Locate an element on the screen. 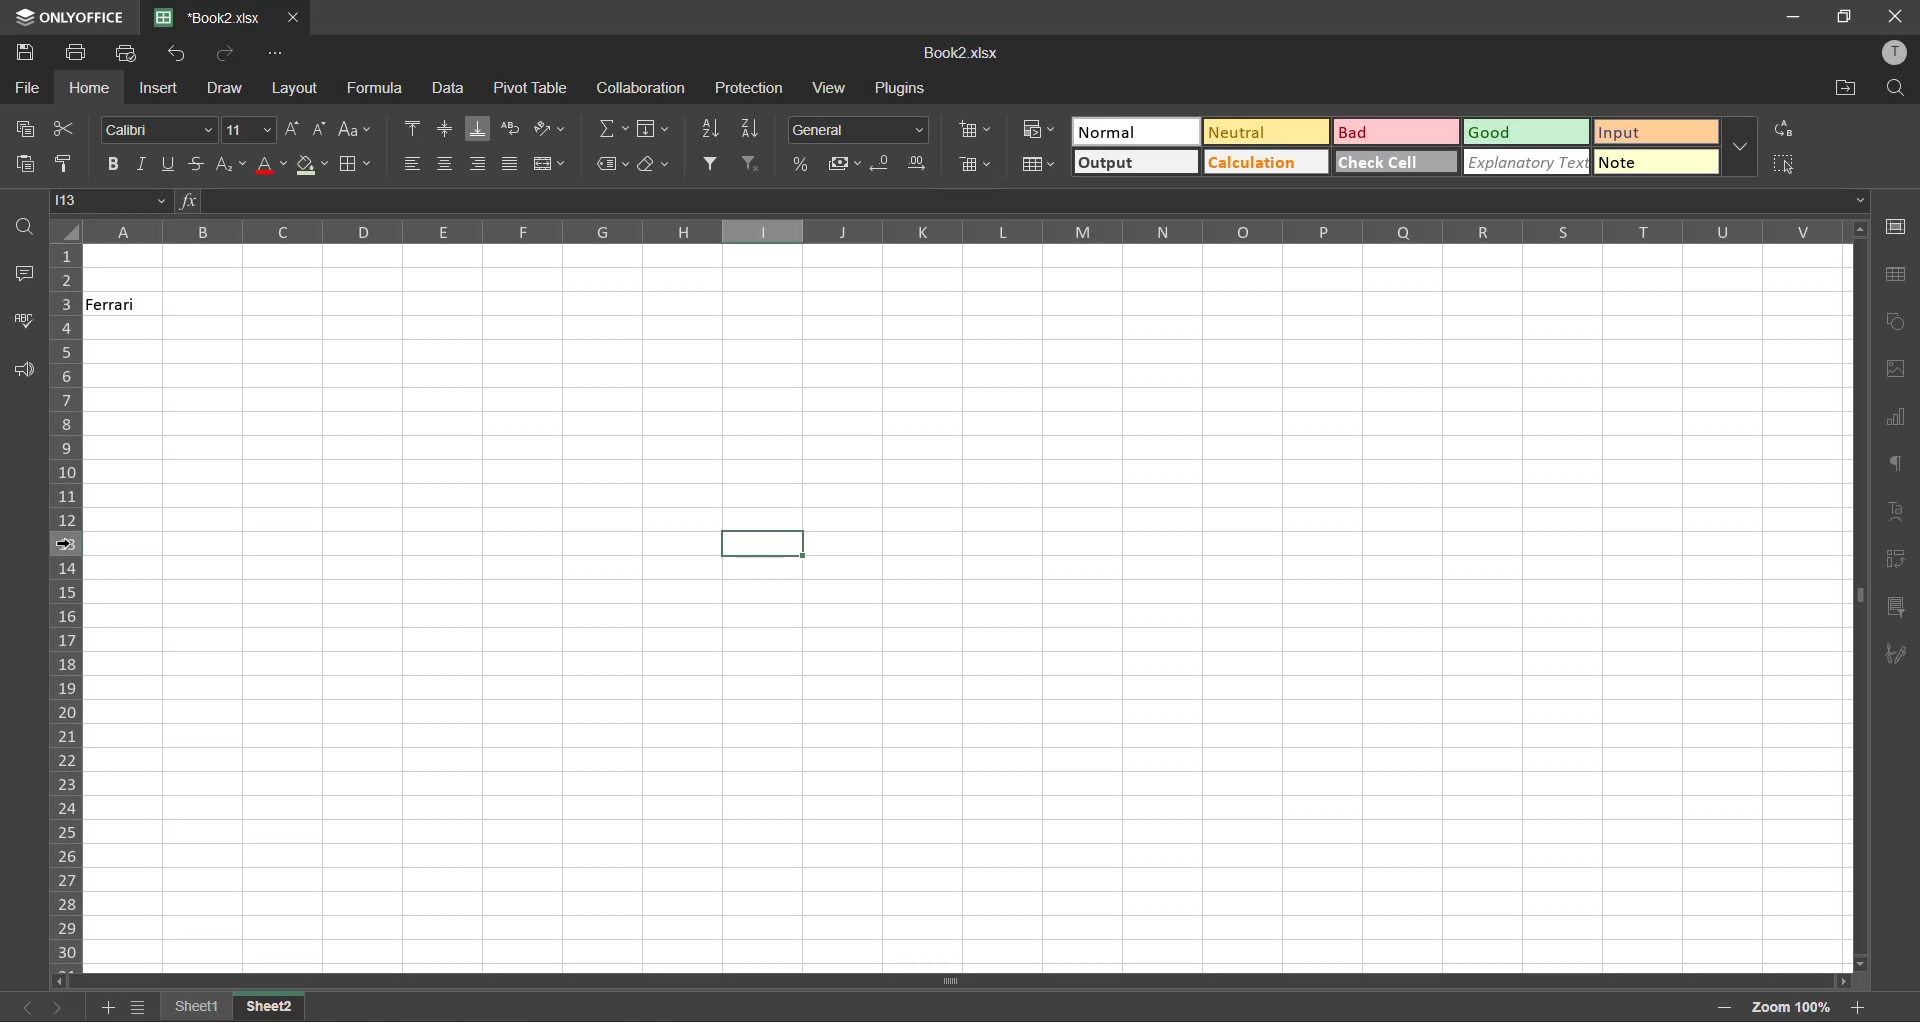  Ferrari is located at coordinates (126, 305).